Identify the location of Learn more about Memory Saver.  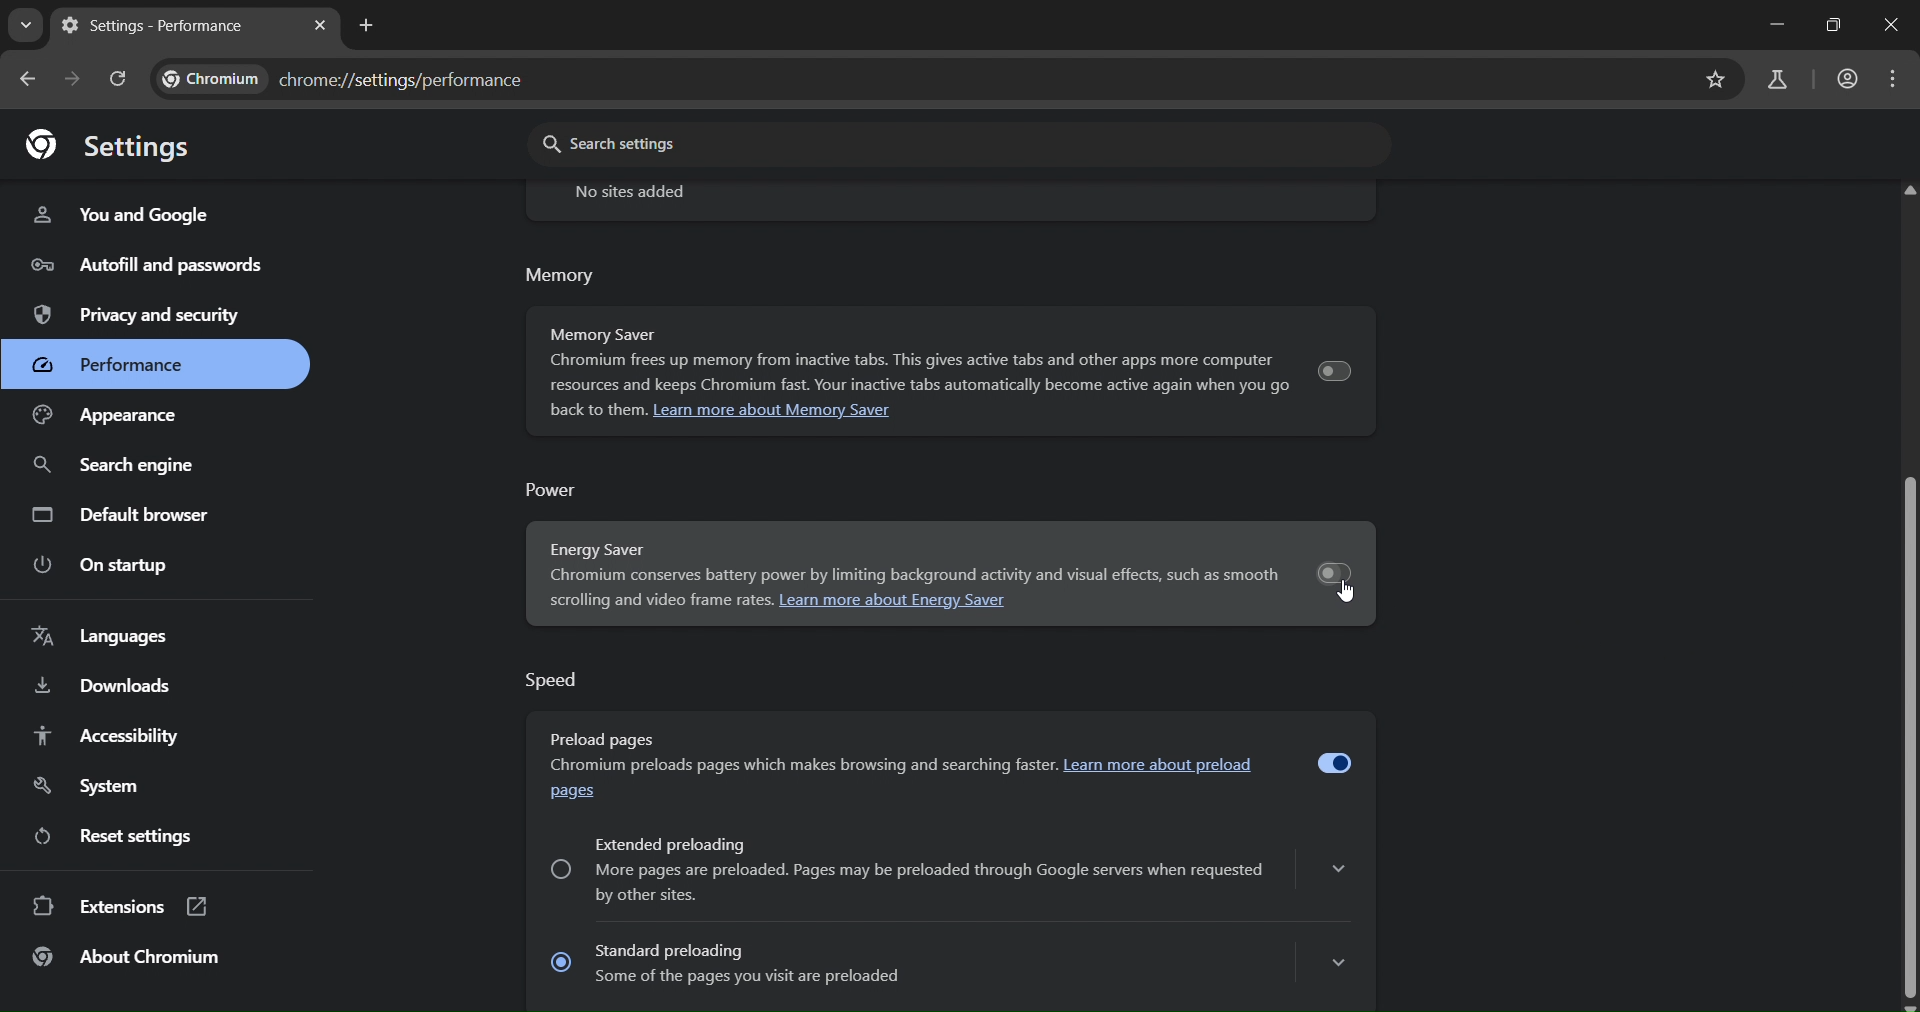
(773, 412).